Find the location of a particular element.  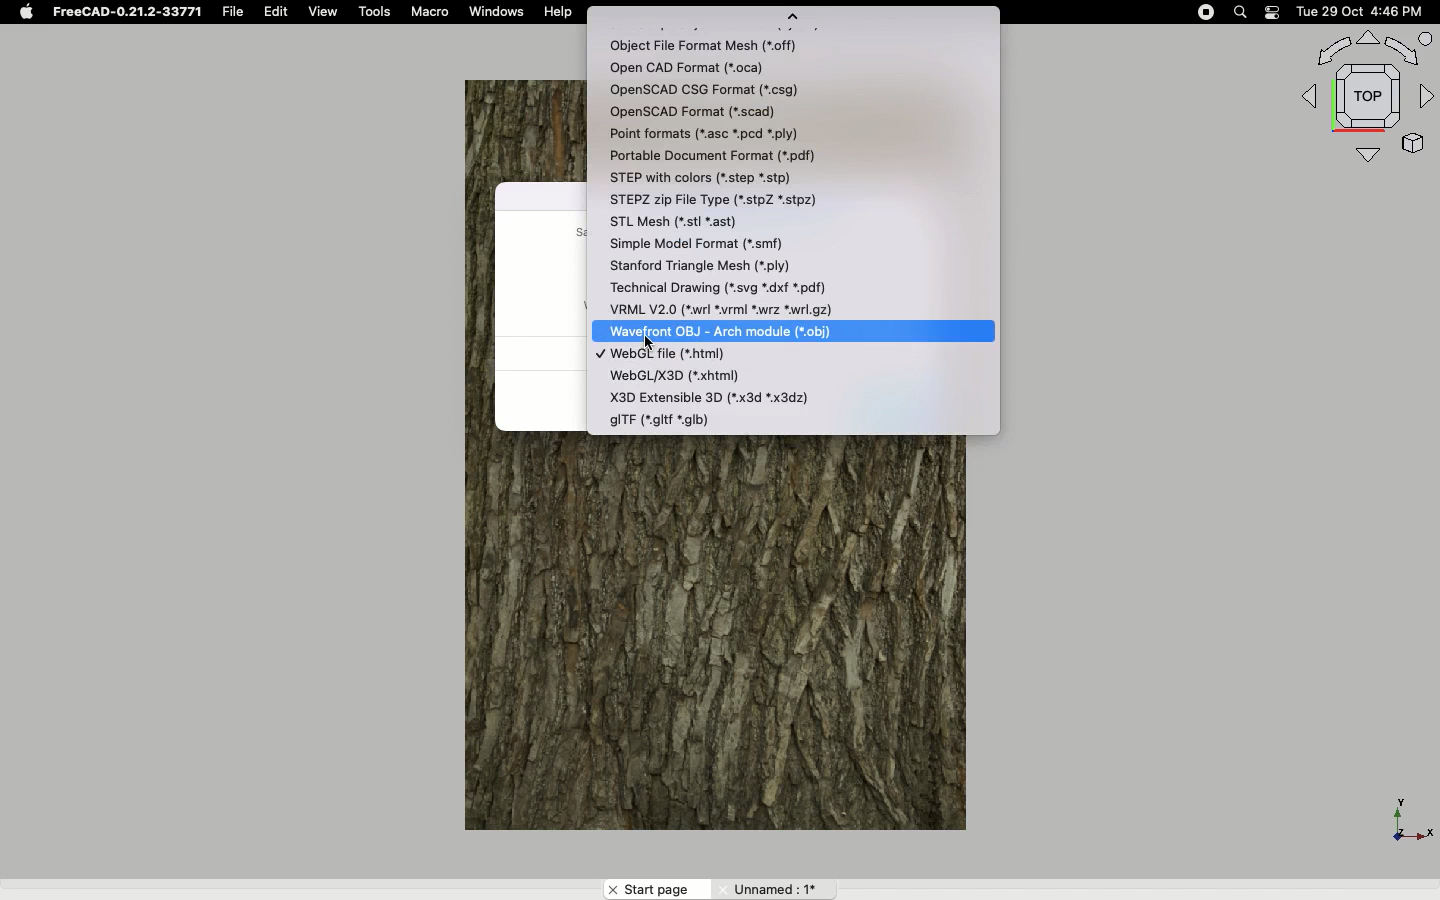

WebGL/X3D(*.xhtml) is located at coordinates (715, 376).